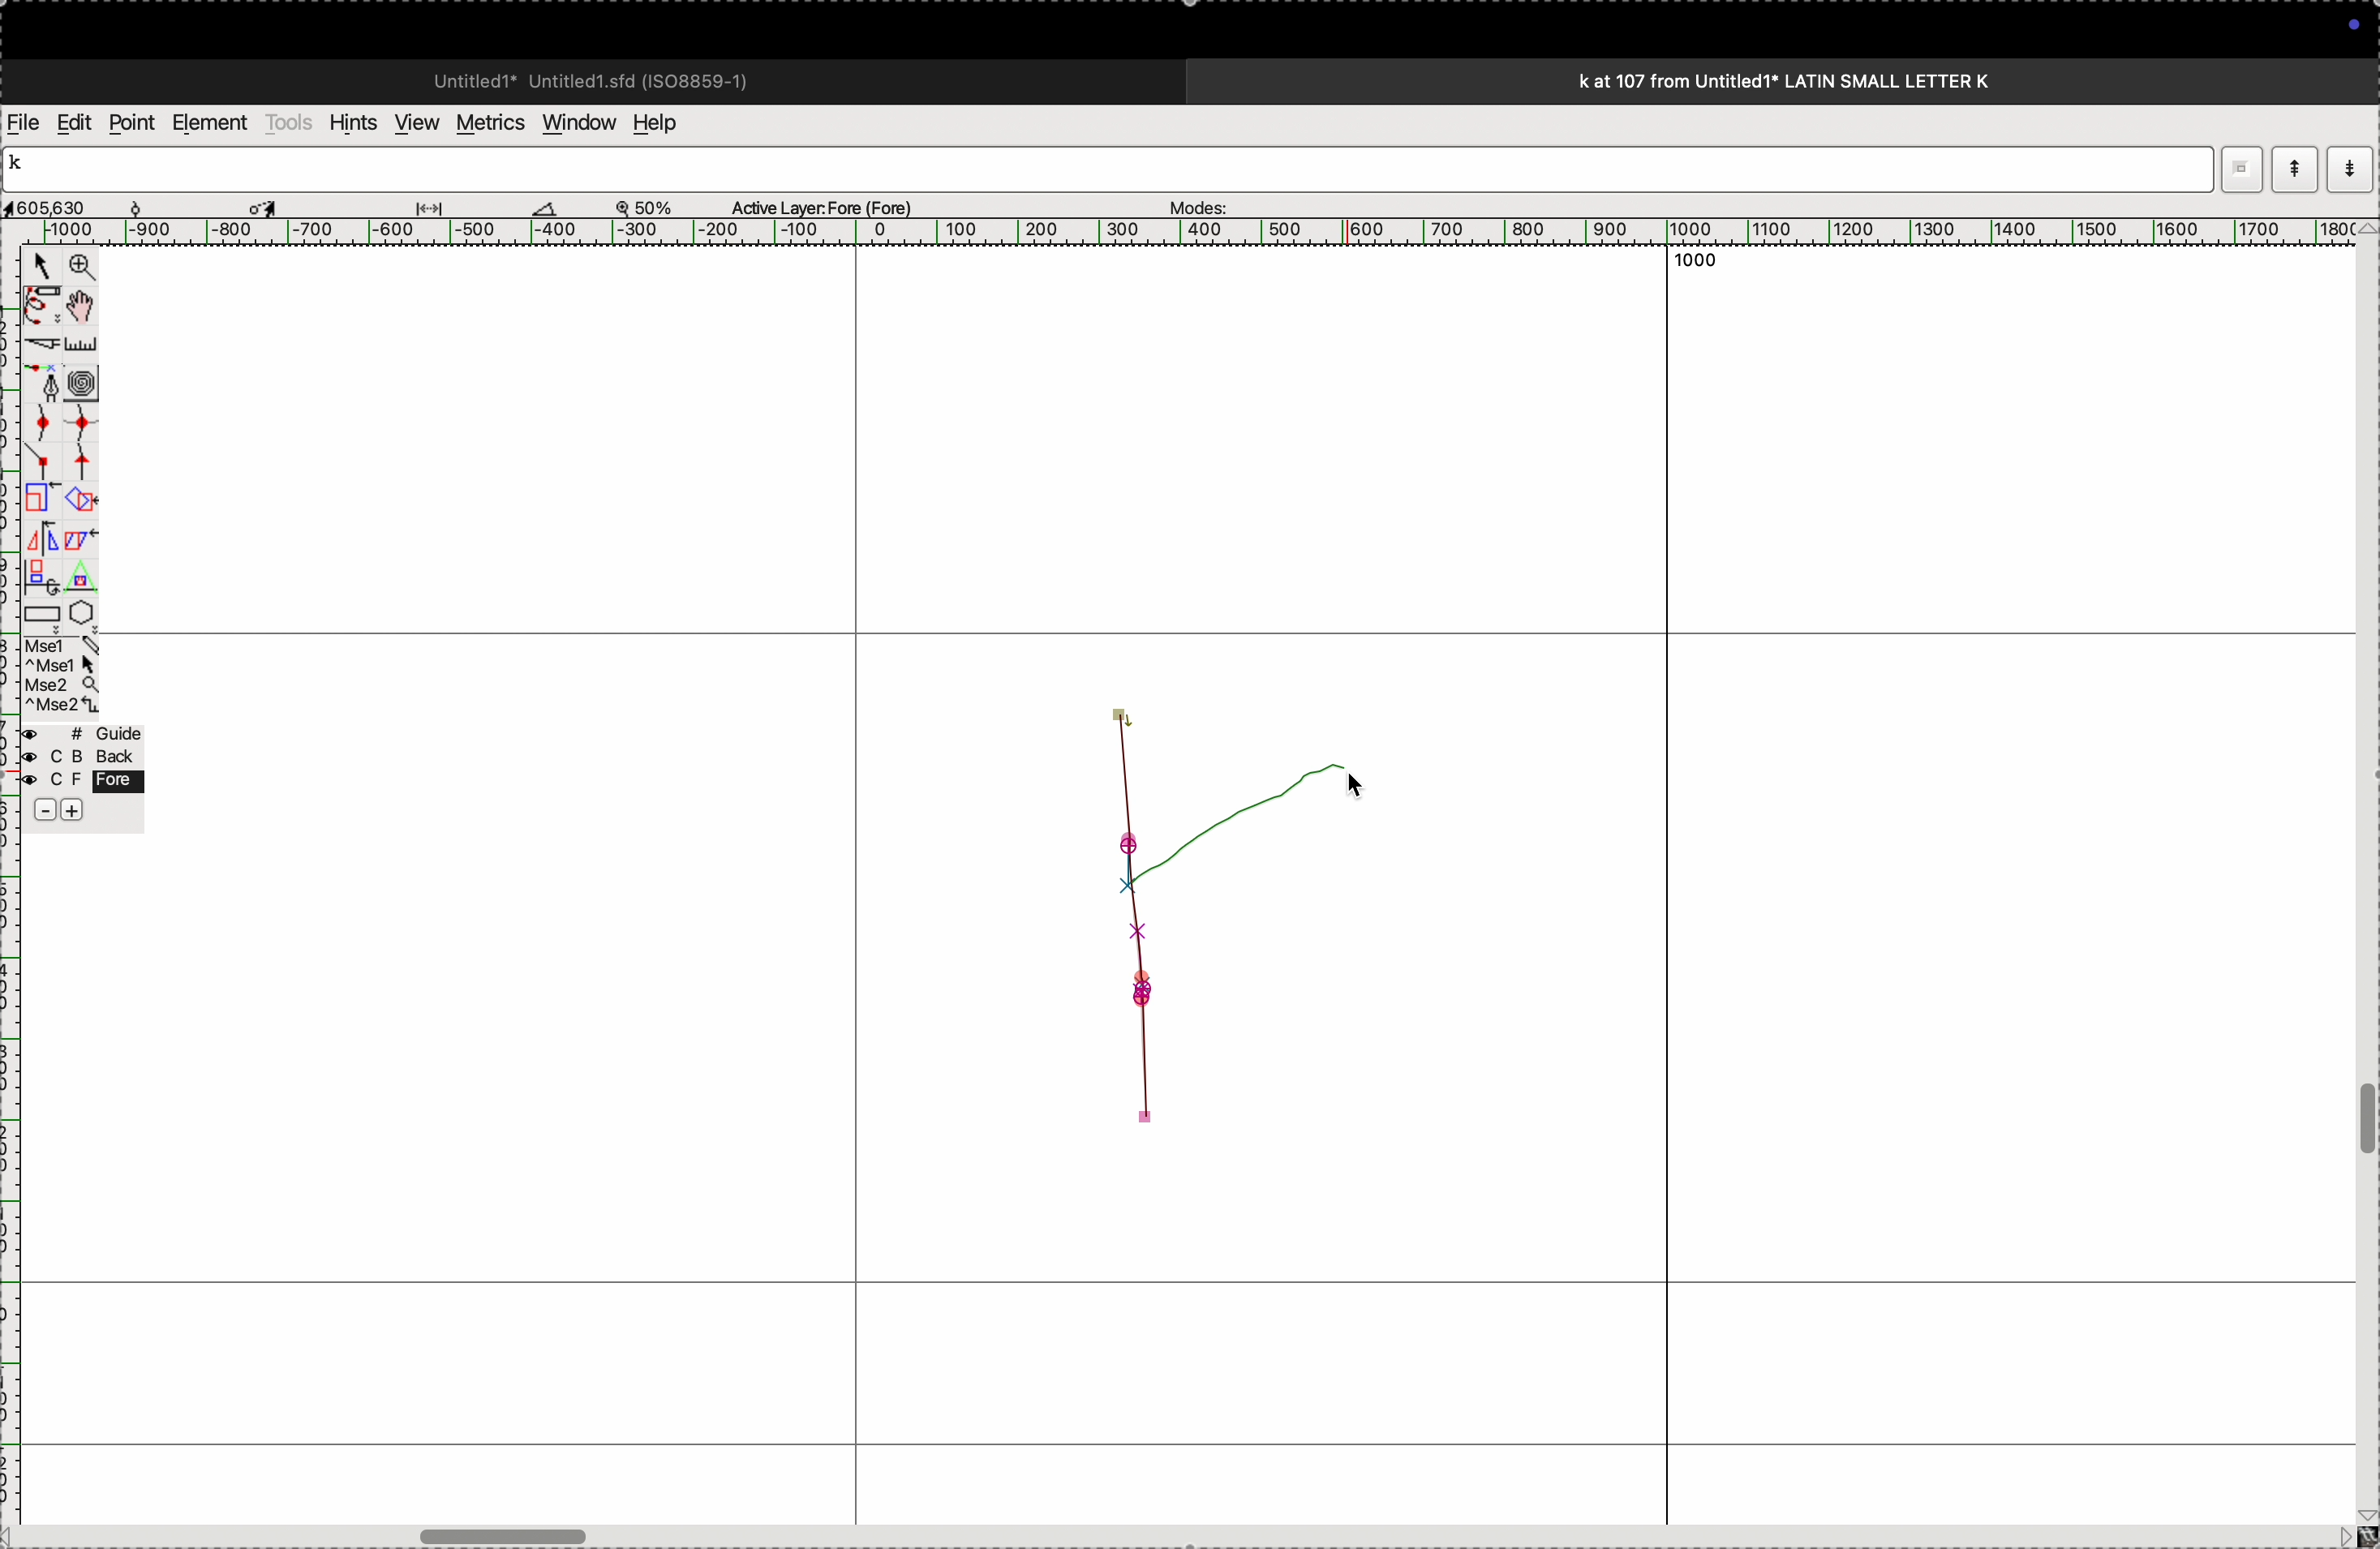 The height and width of the screenshot is (1549, 2380). What do you see at coordinates (39, 344) in the screenshot?
I see `cut` at bounding box center [39, 344].